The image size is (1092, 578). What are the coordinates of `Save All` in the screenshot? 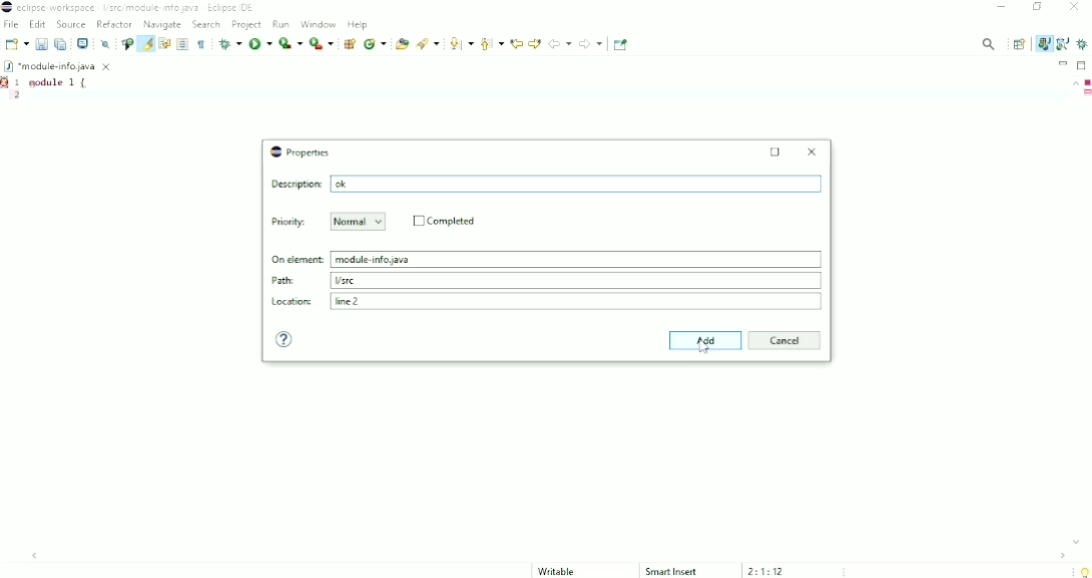 It's located at (61, 44).